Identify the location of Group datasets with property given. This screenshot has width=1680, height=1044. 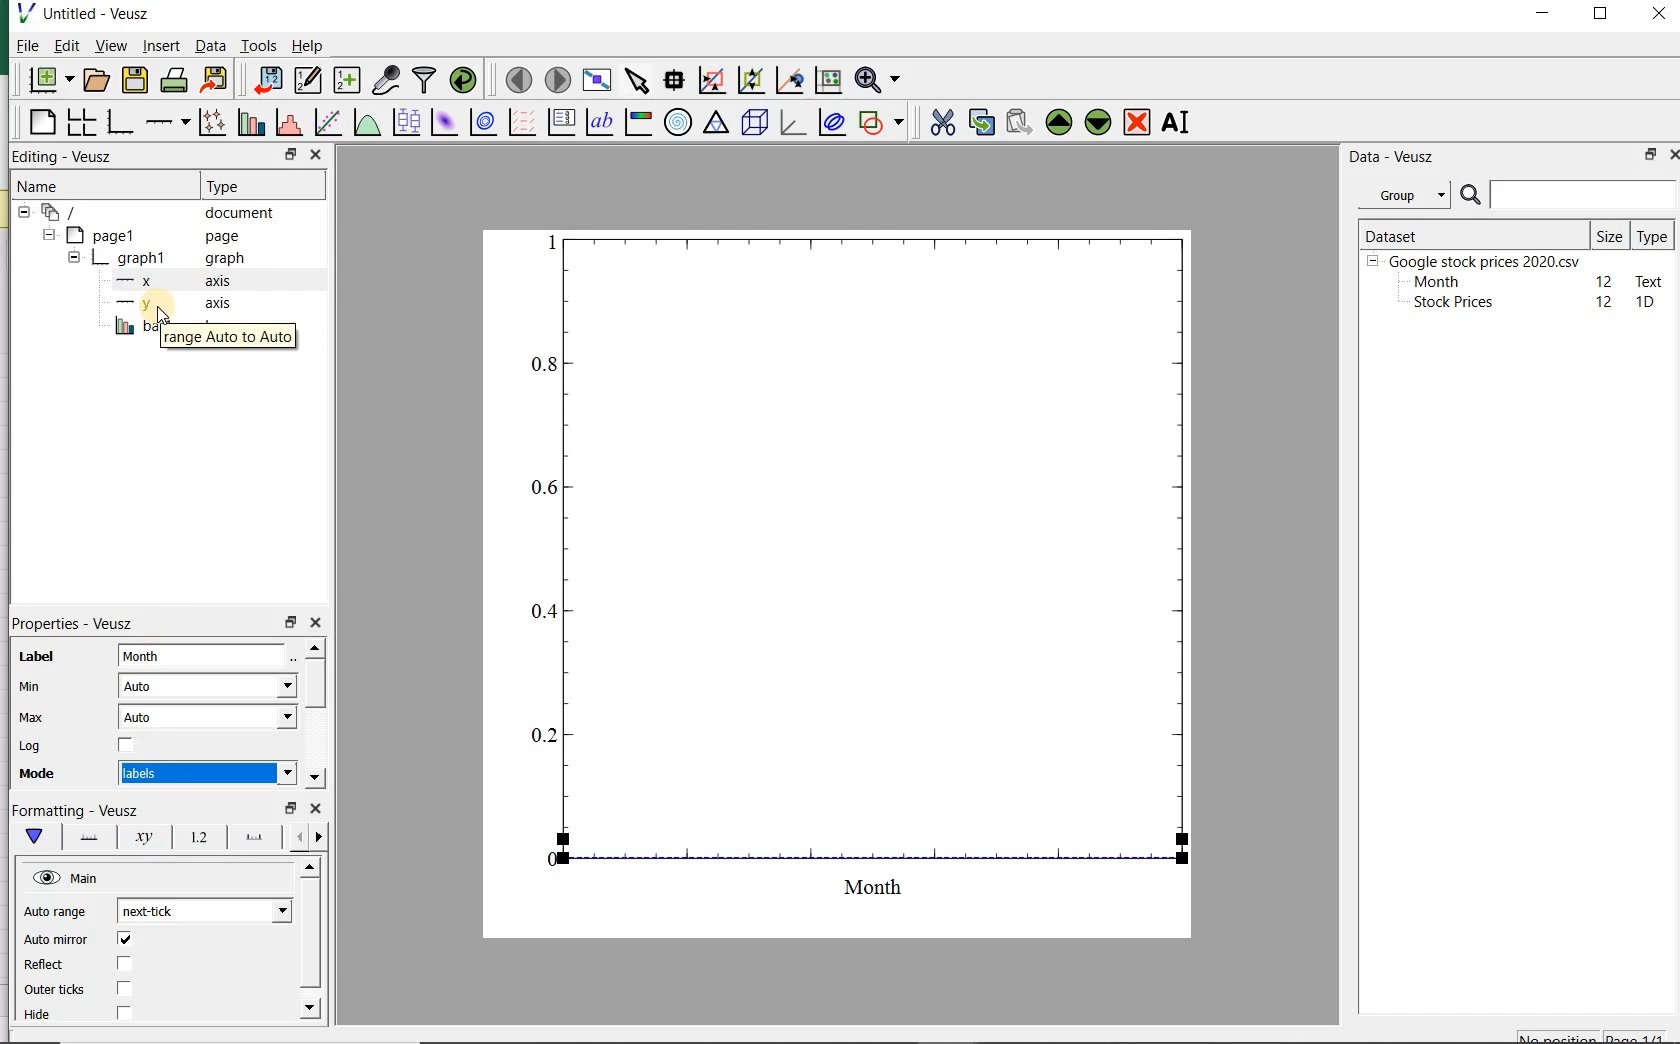
(1398, 195).